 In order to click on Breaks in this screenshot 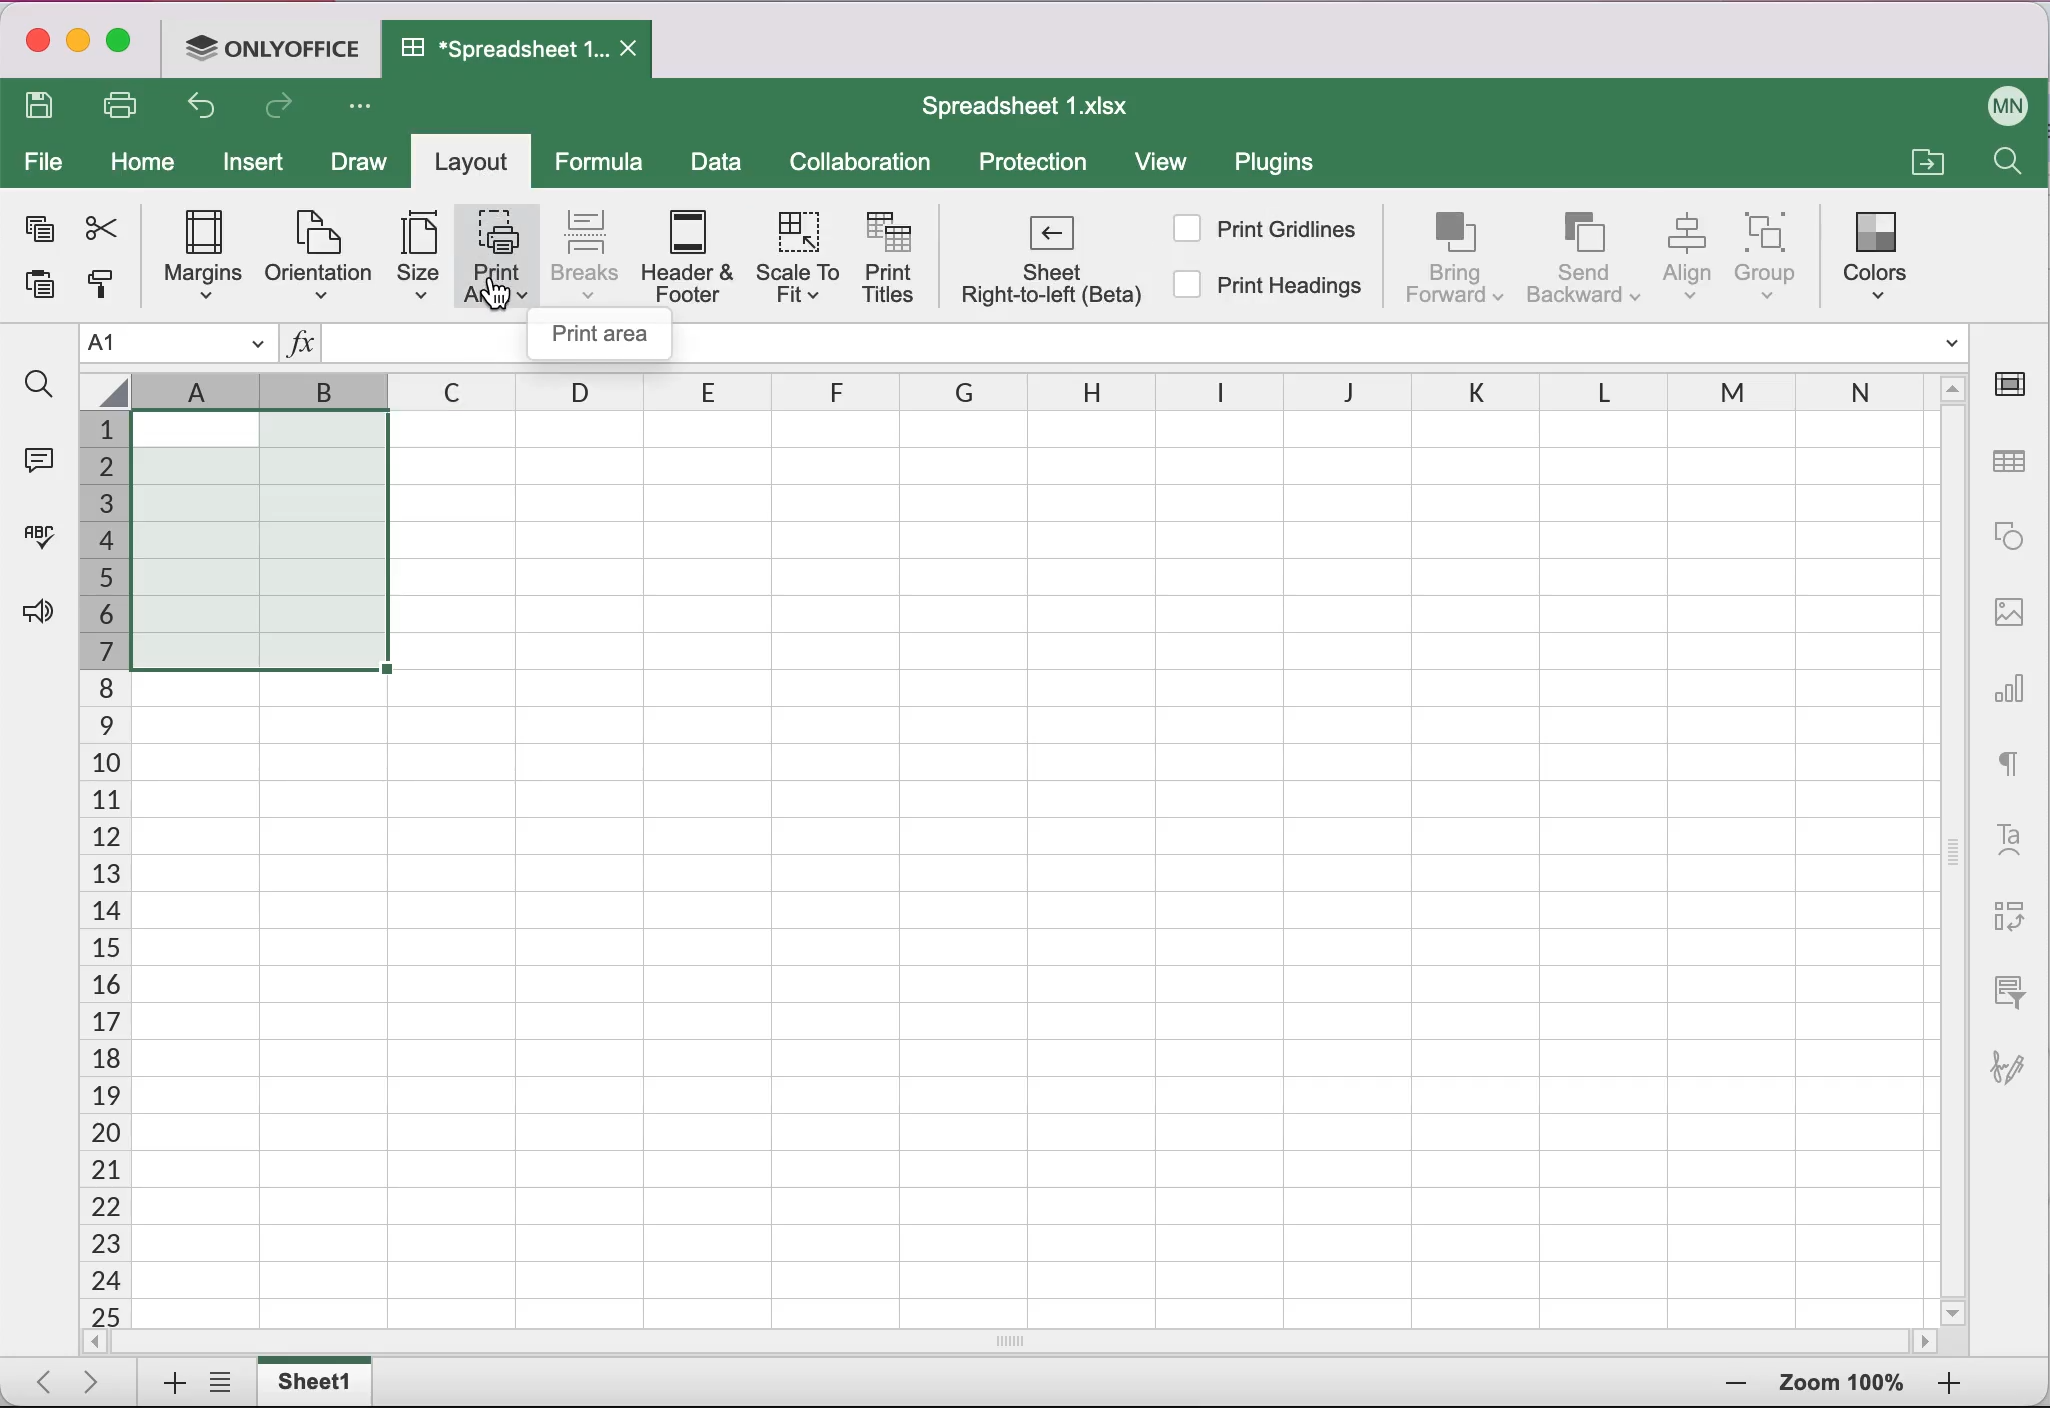, I will do `click(584, 254)`.